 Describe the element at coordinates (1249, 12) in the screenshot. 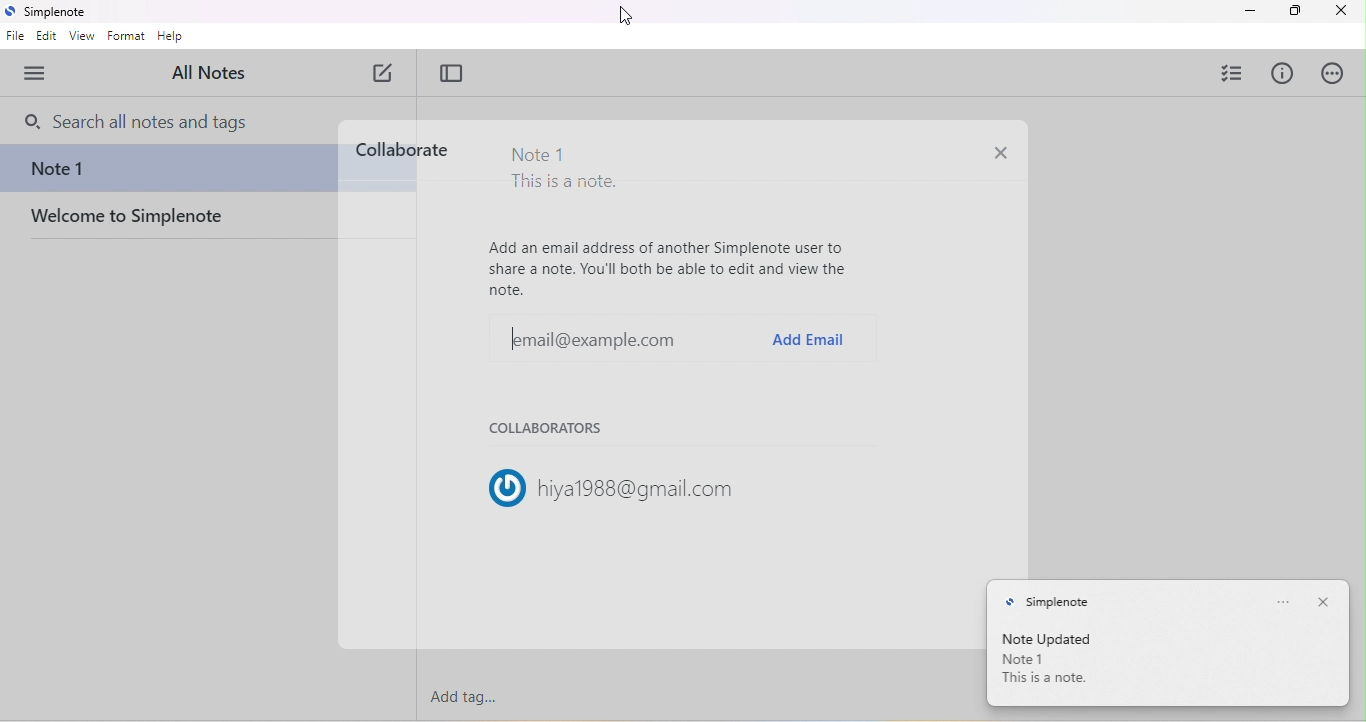

I see `minimize` at that location.